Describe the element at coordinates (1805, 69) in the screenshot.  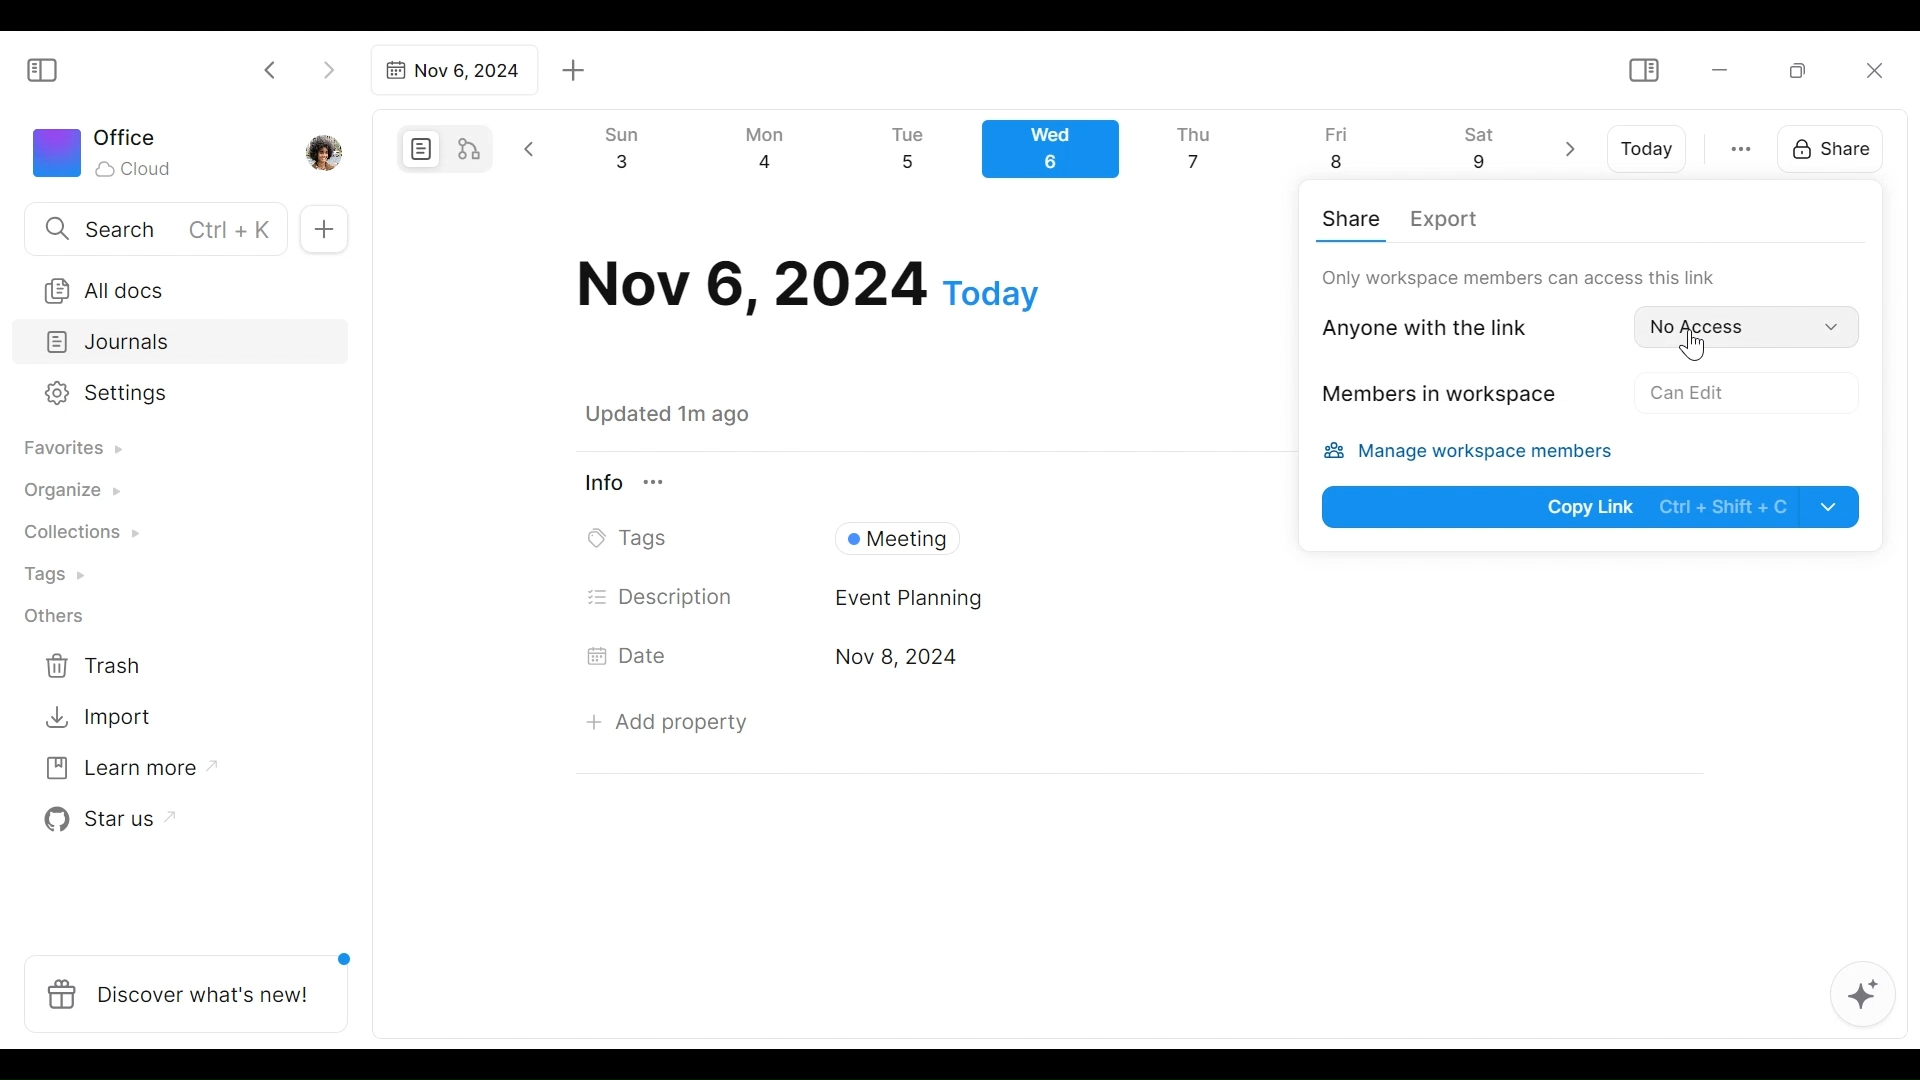
I see `Restore` at that location.